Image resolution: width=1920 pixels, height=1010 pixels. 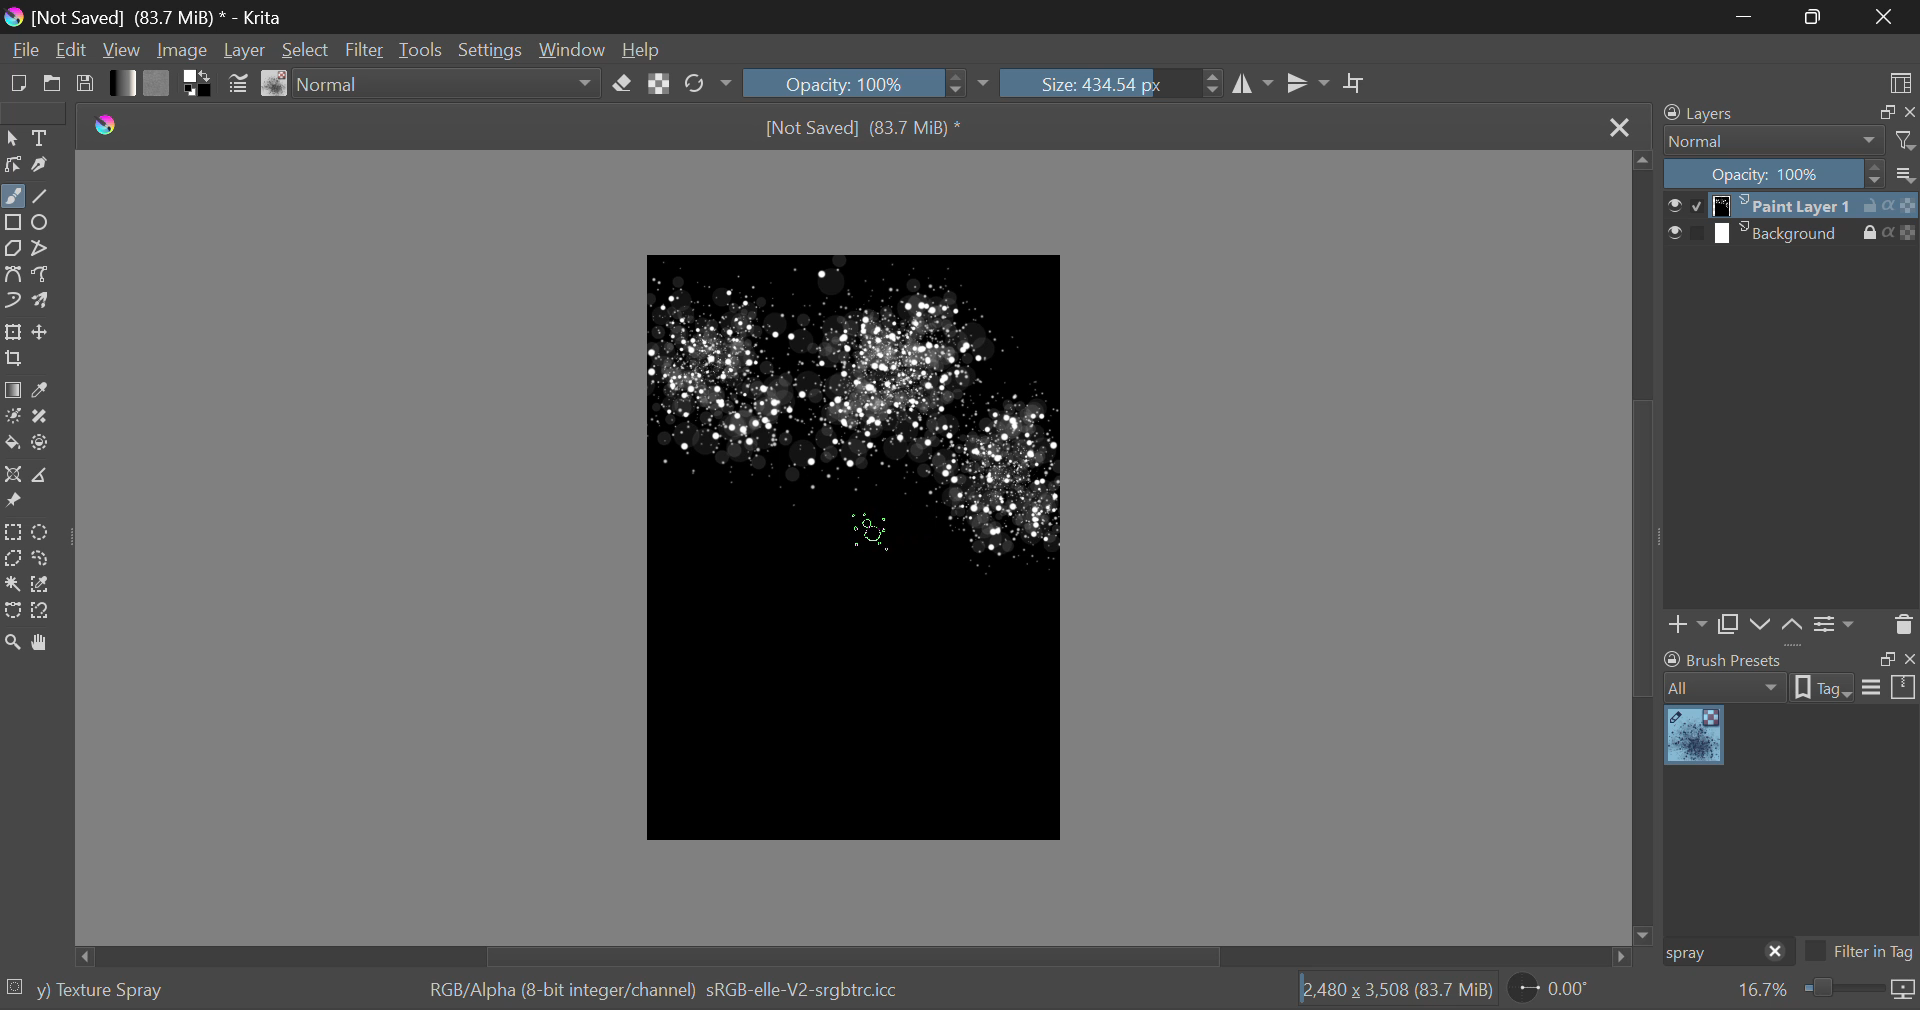 What do you see at coordinates (1003, 483) in the screenshot?
I see `Brush Stroke Added` at bounding box center [1003, 483].